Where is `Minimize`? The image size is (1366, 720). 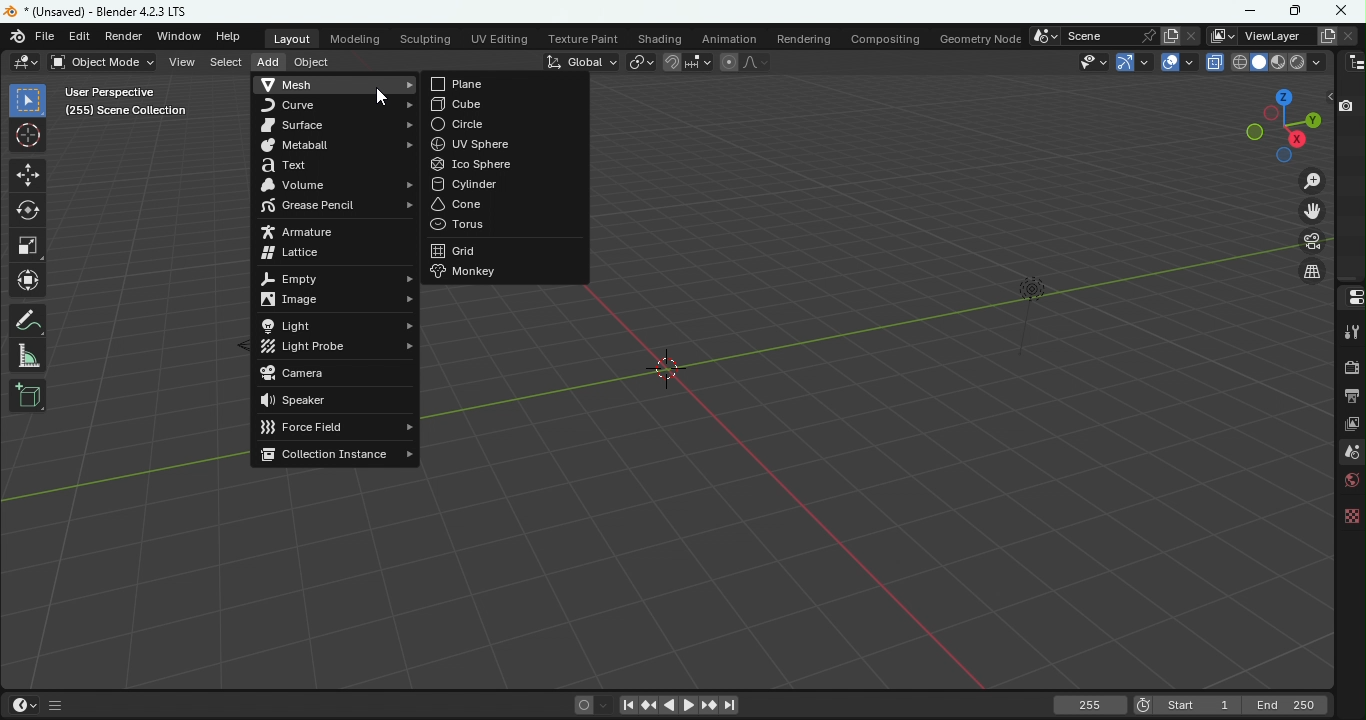 Minimize is located at coordinates (1247, 11).